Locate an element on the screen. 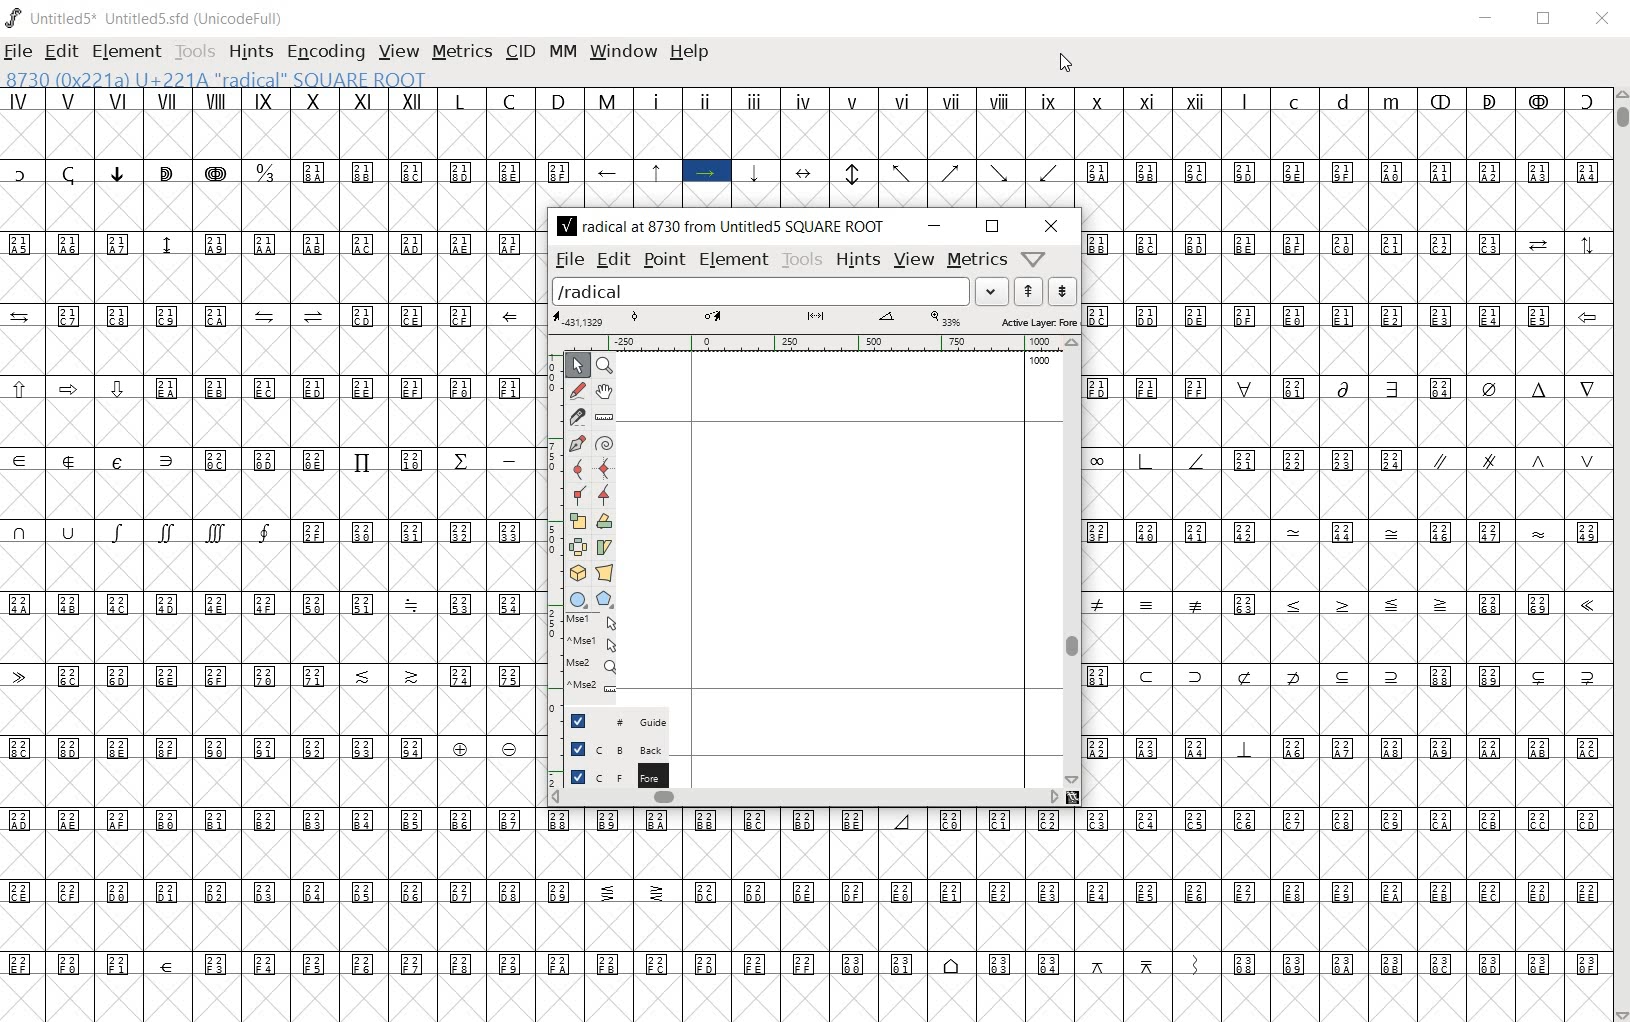  scrollbar is located at coordinates (1074, 561).